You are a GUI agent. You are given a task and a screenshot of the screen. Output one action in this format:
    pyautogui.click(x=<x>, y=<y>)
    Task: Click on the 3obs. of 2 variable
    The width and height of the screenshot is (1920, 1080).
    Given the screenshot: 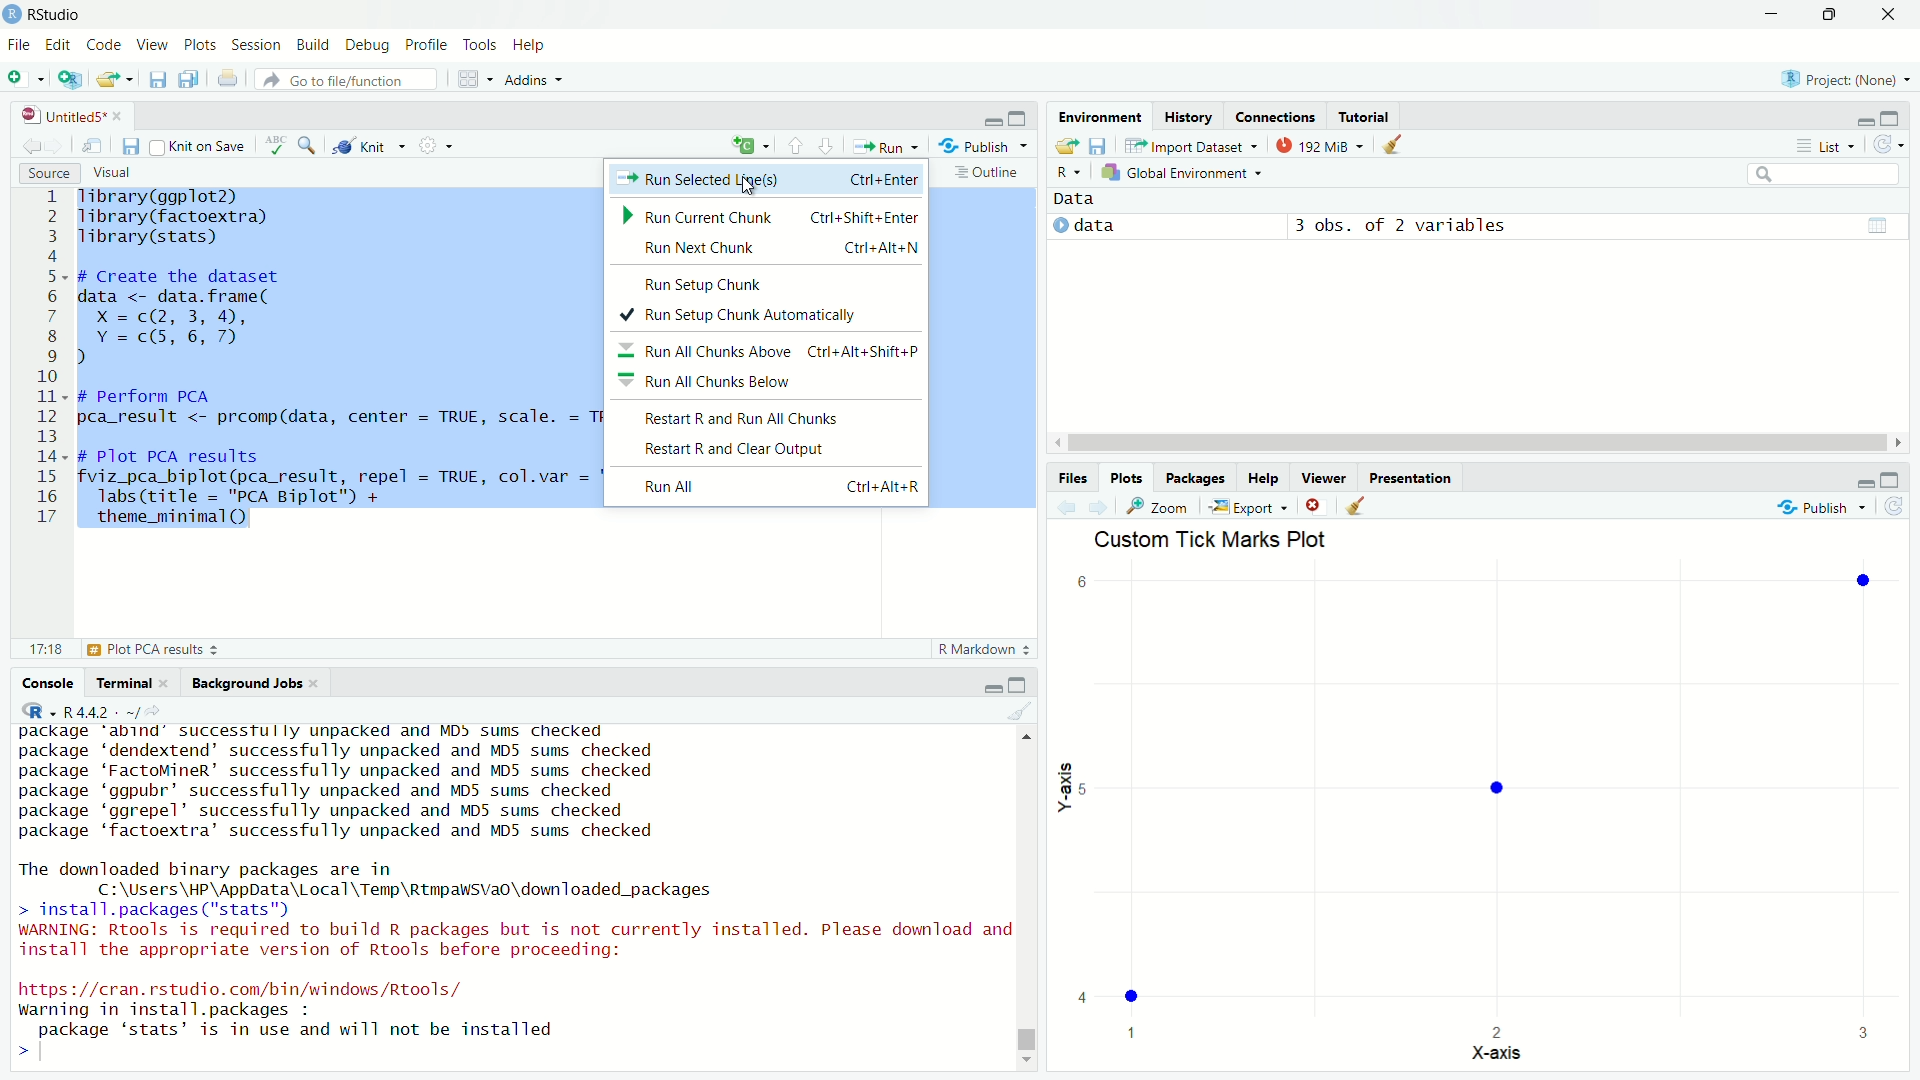 What is the action you would take?
    pyautogui.click(x=1587, y=228)
    